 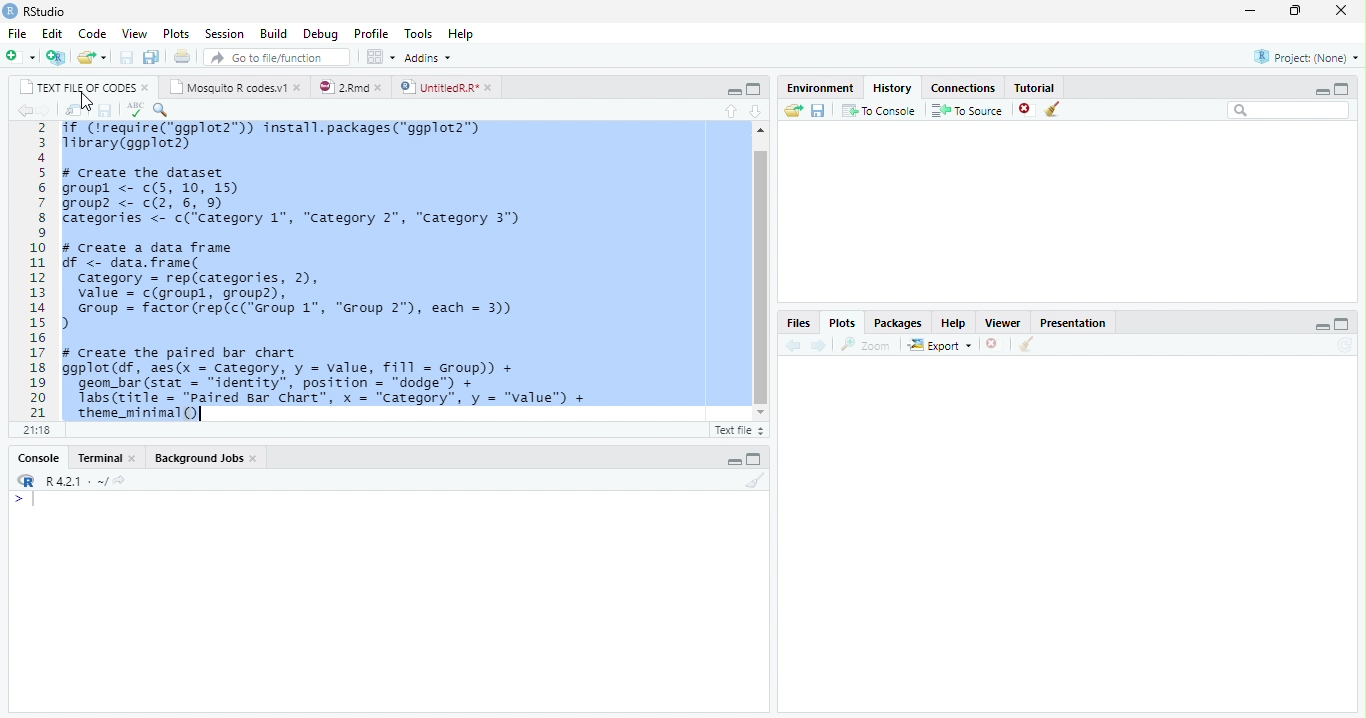 I want to click on environment, so click(x=816, y=88).